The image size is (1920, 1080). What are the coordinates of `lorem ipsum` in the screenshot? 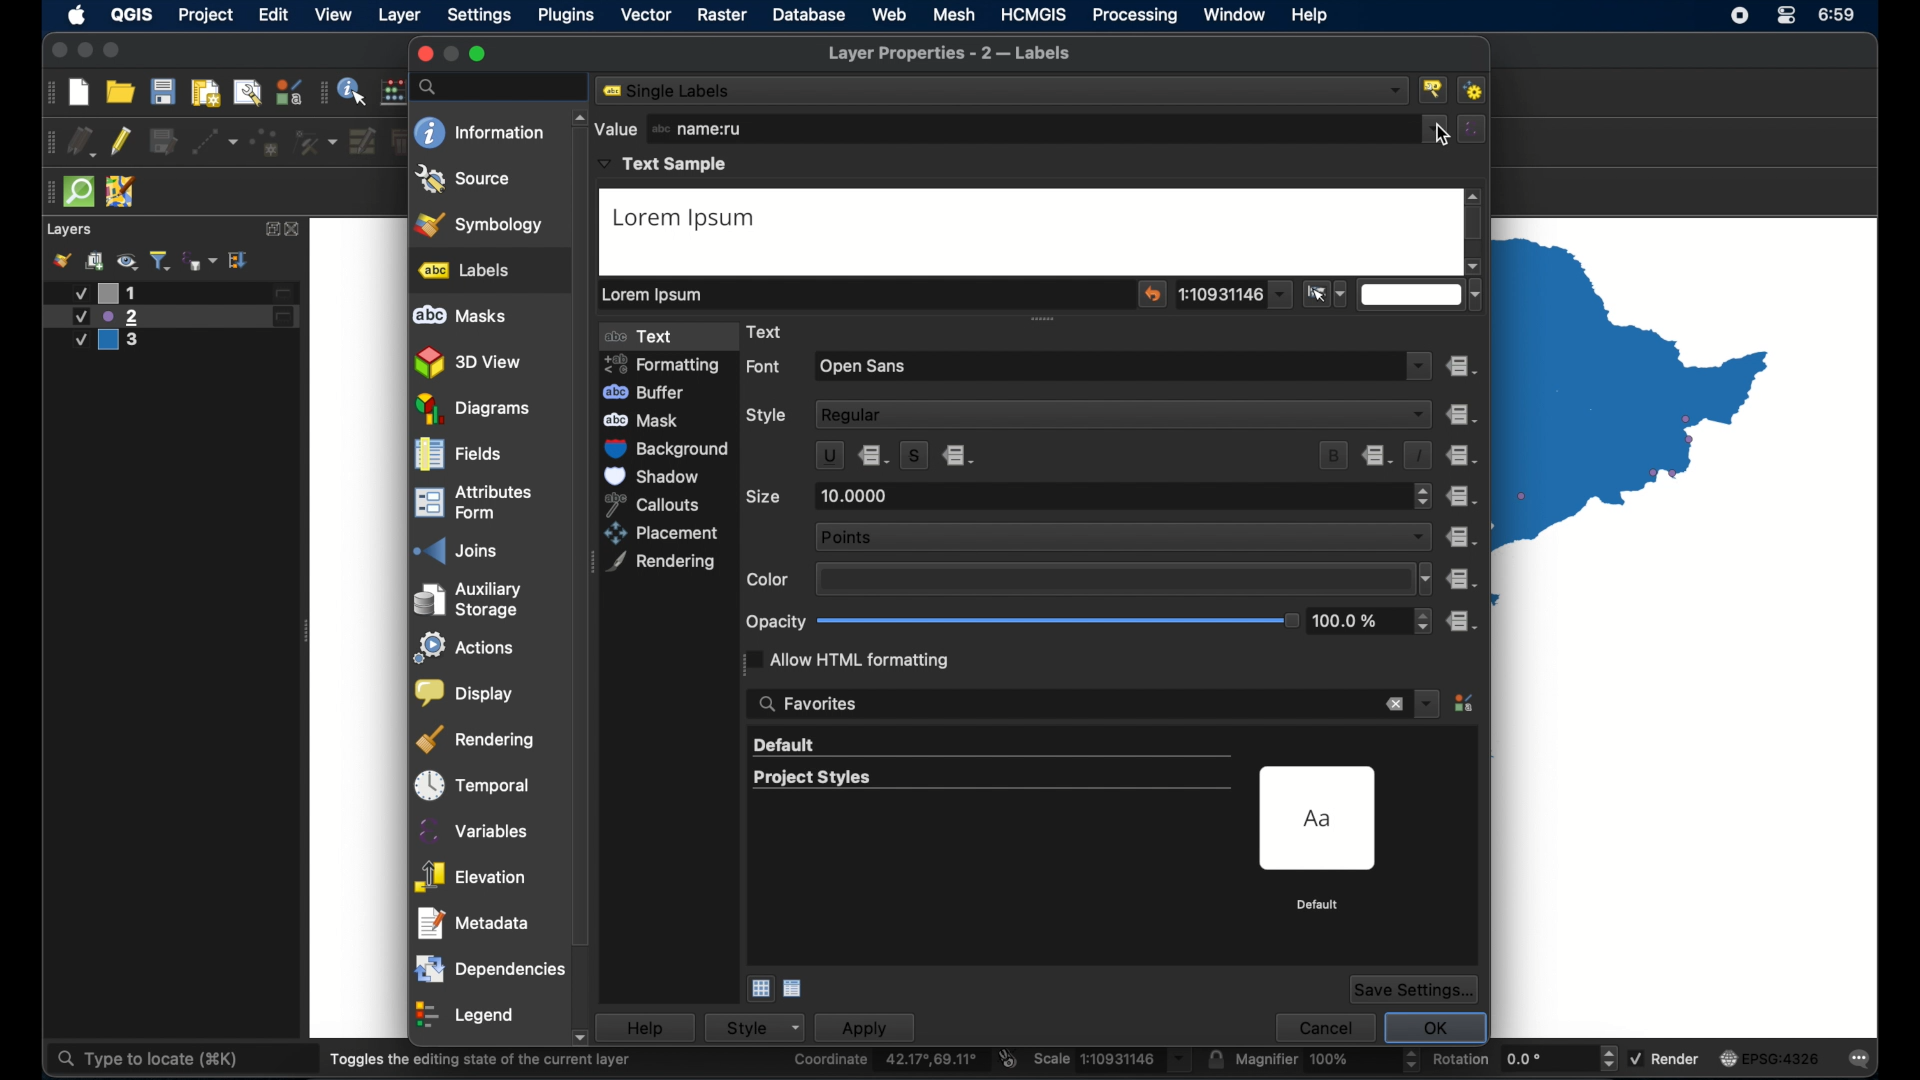 It's located at (690, 219).